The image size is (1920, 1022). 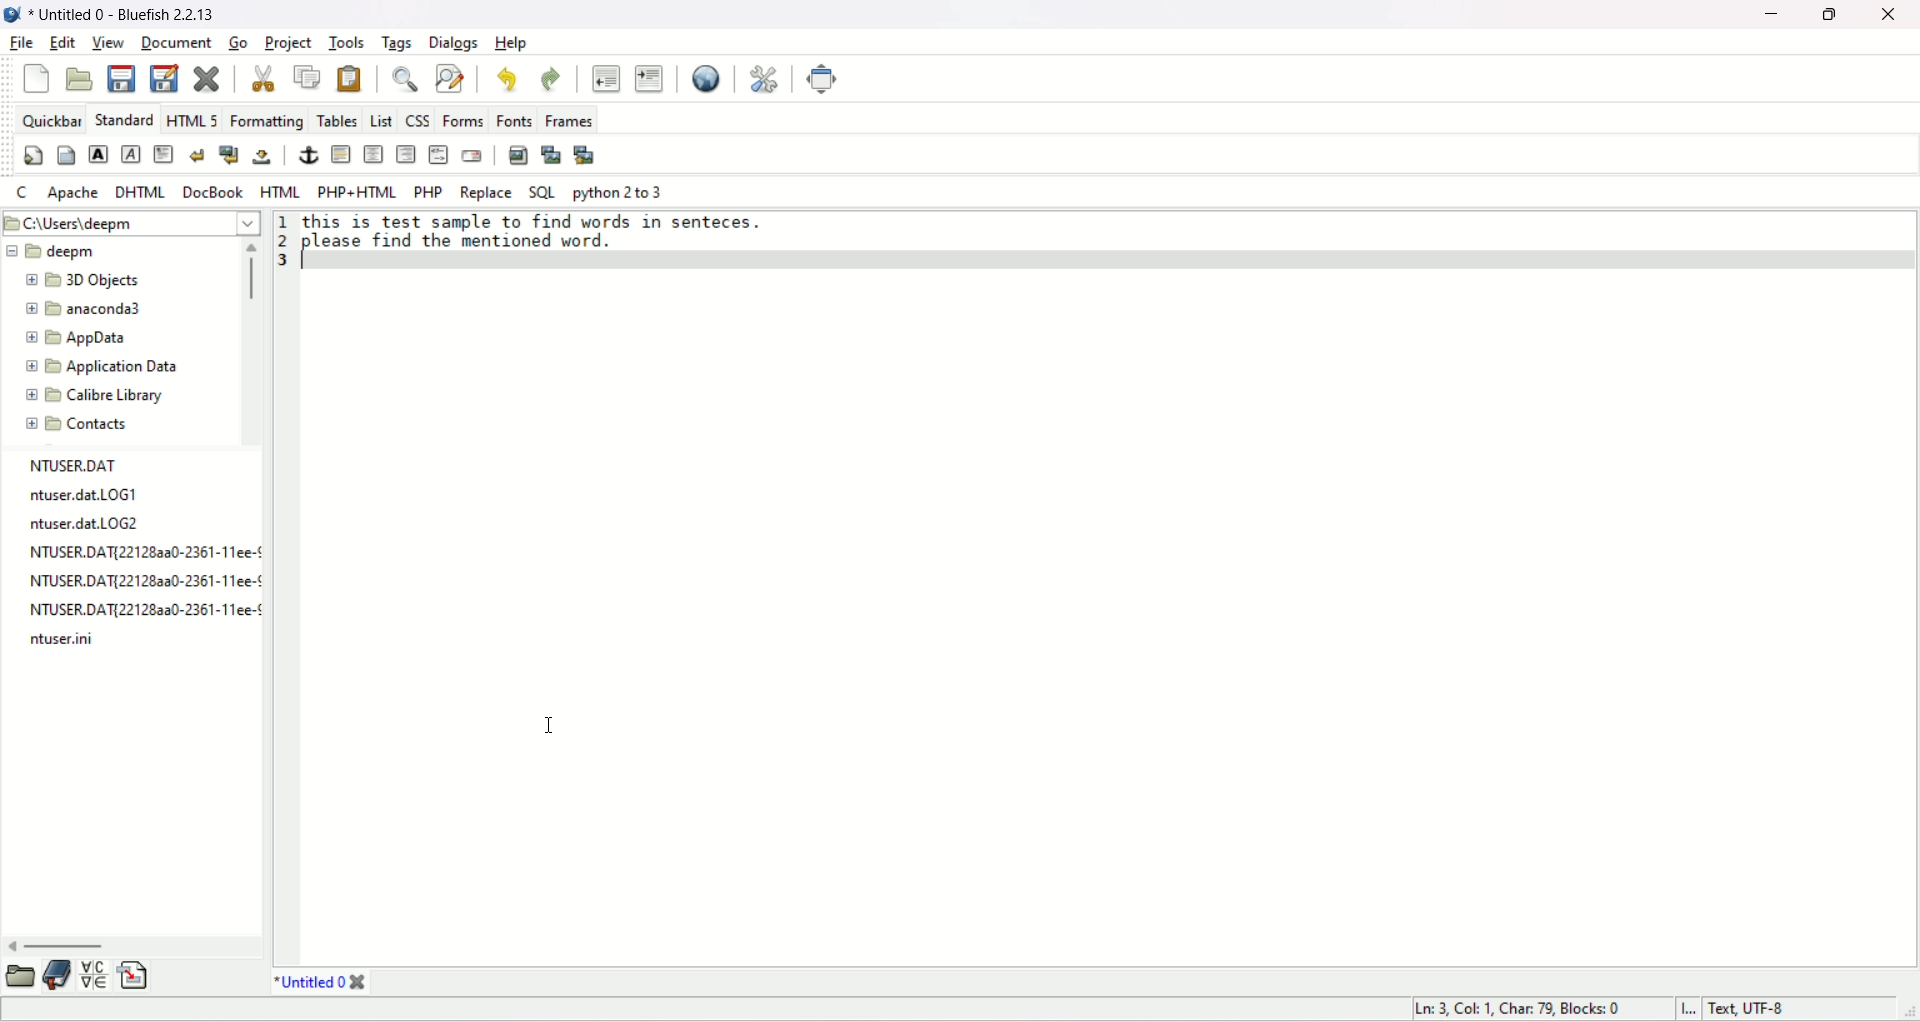 I want to click on save current file, so click(x=120, y=76).